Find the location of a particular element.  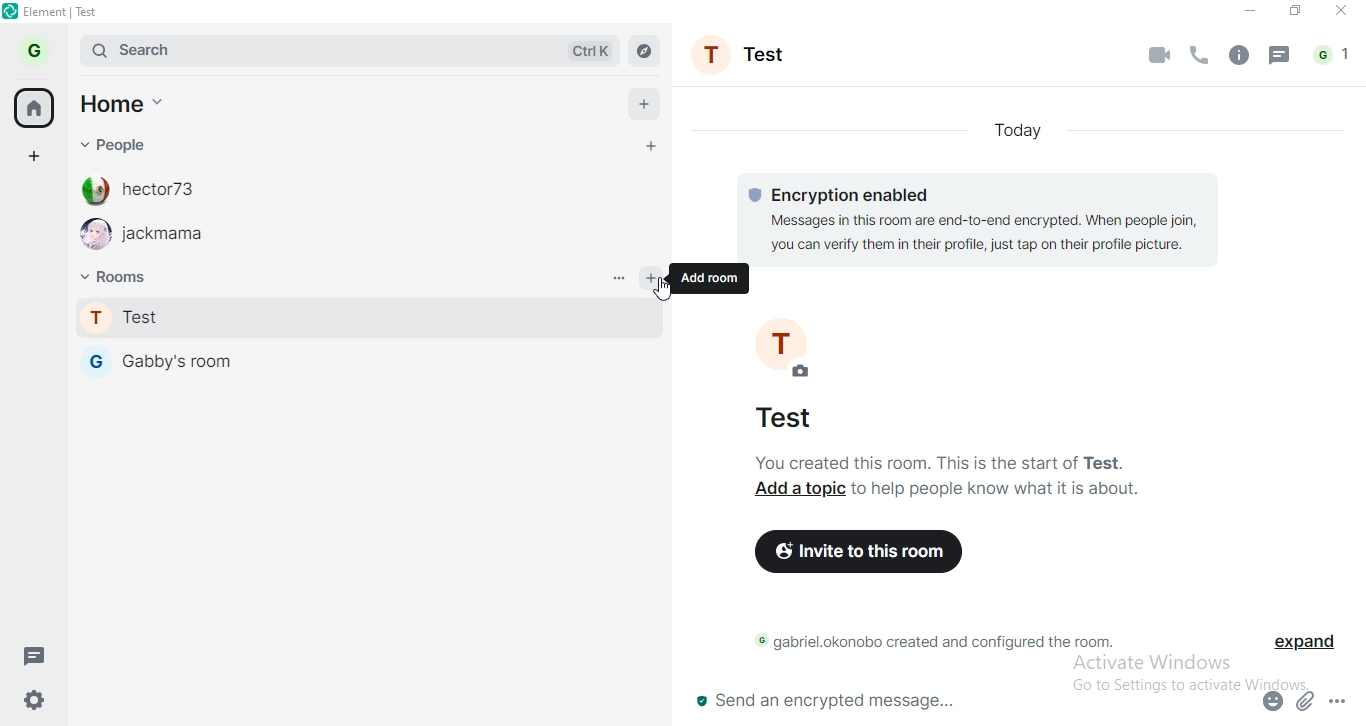

restore is located at coordinates (1297, 11).